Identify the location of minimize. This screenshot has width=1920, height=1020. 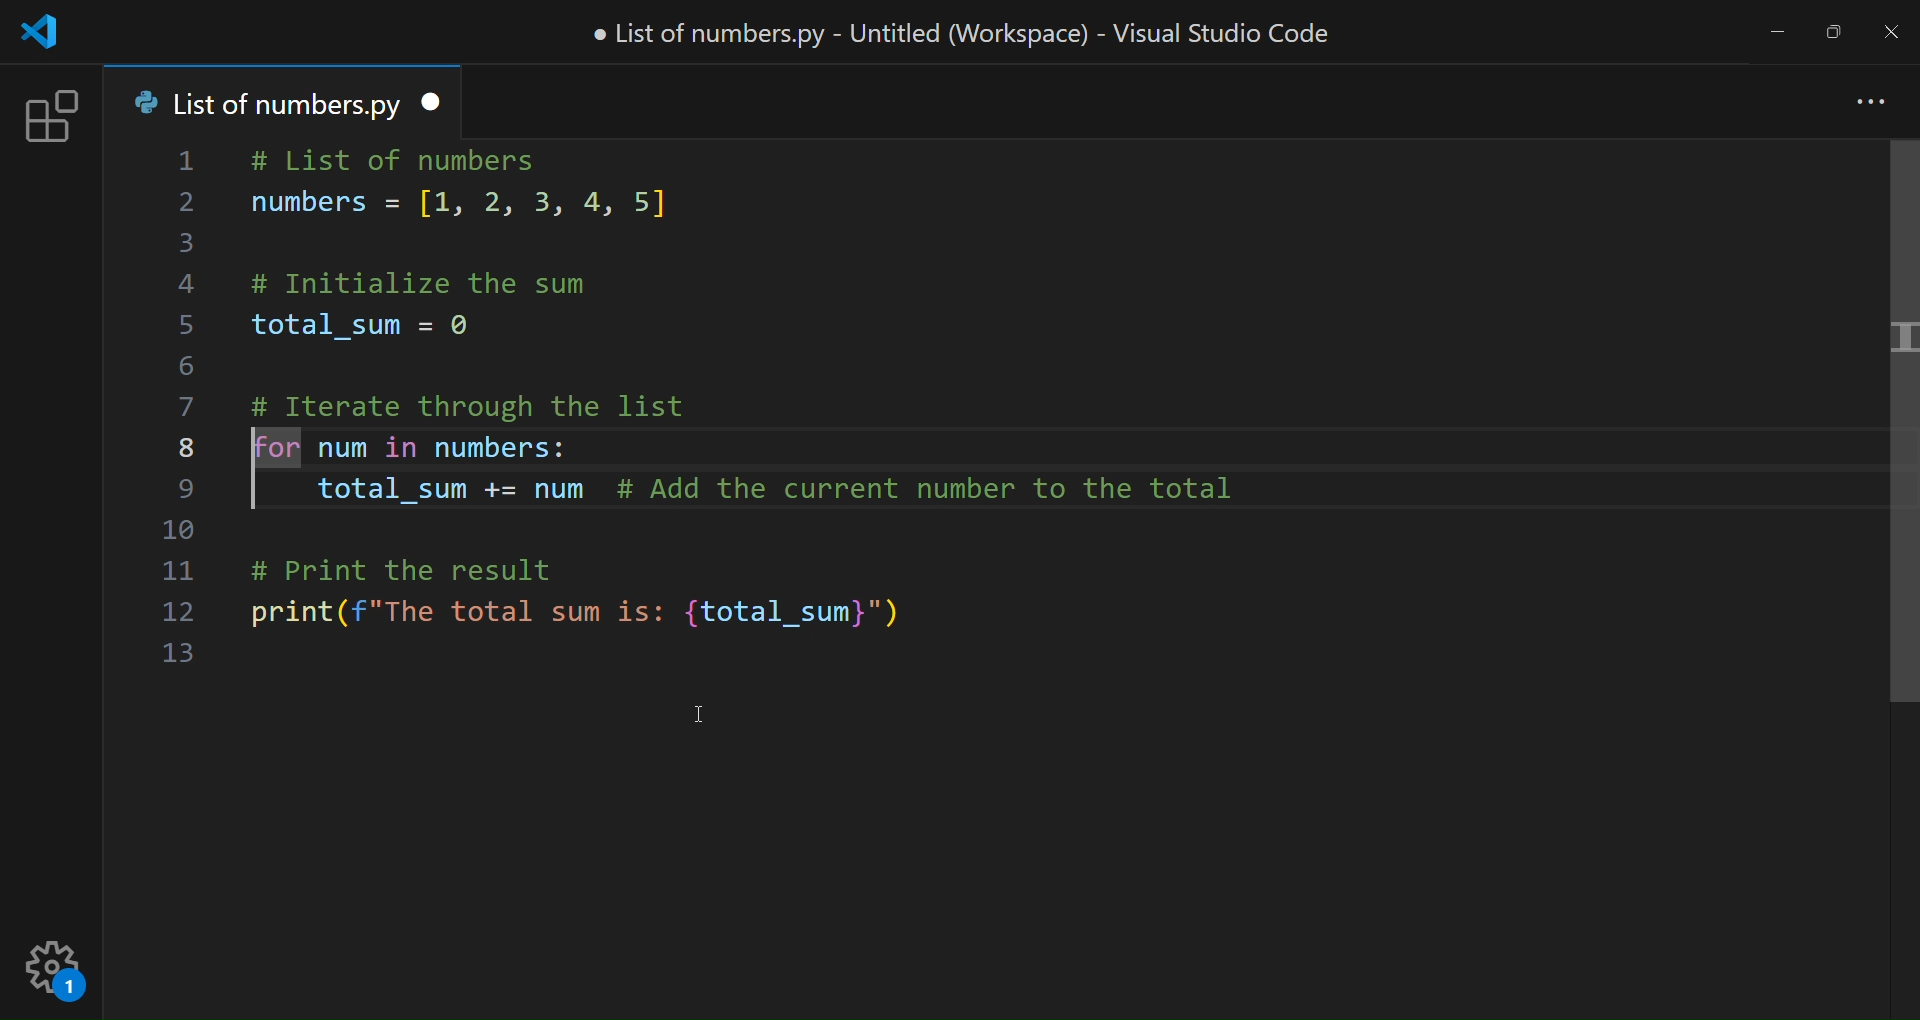
(1779, 31).